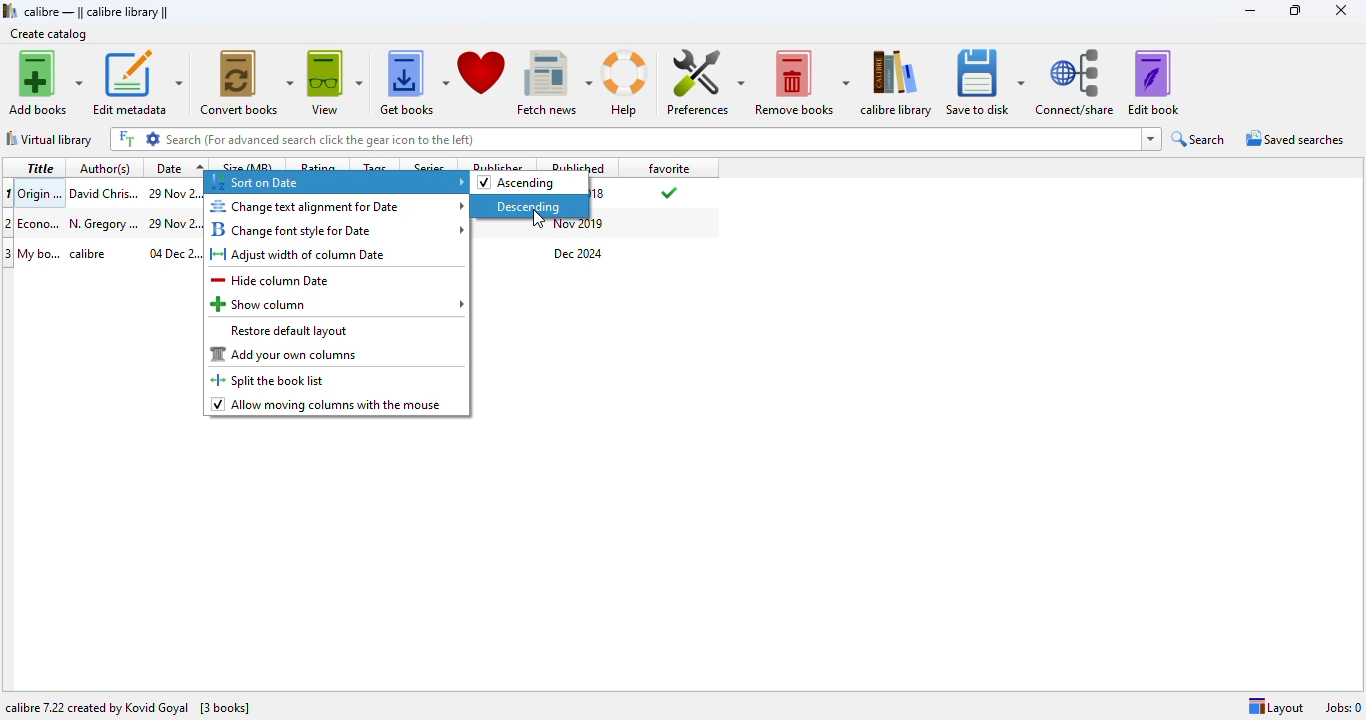  What do you see at coordinates (627, 83) in the screenshot?
I see `help` at bounding box center [627, 83].